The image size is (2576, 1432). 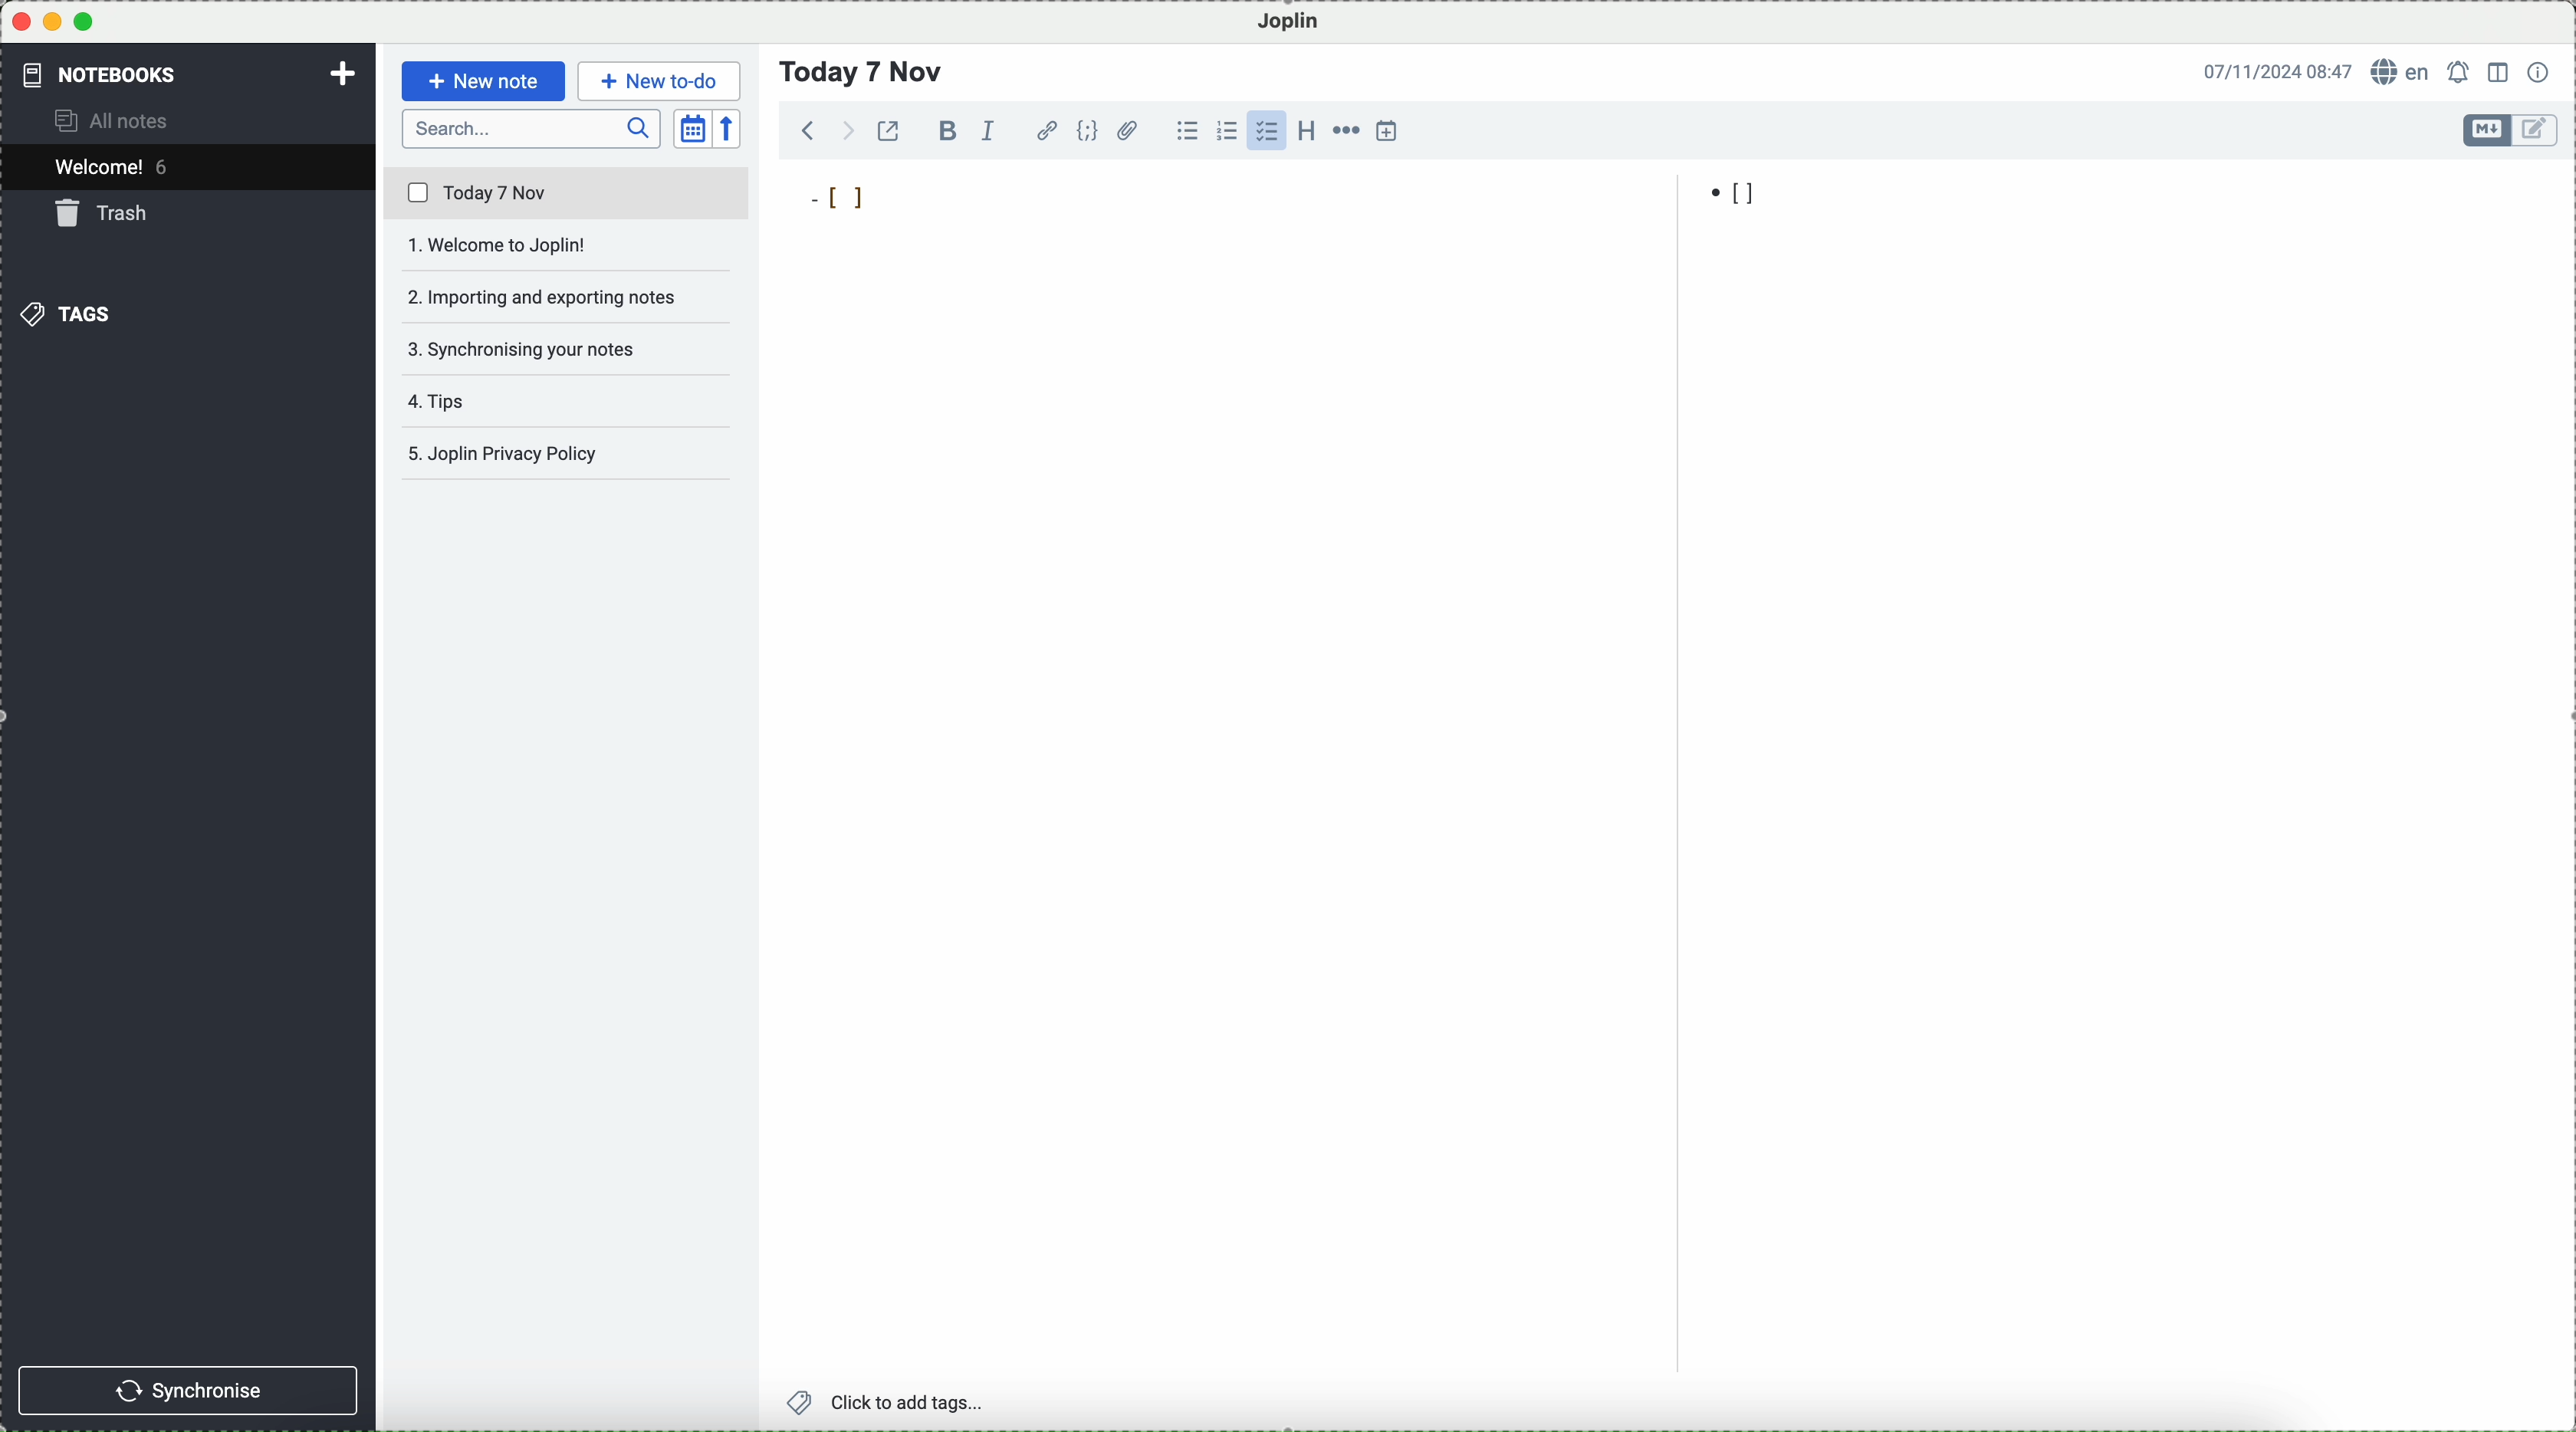 I want to click on add tags, so click(x=889, y=1403).